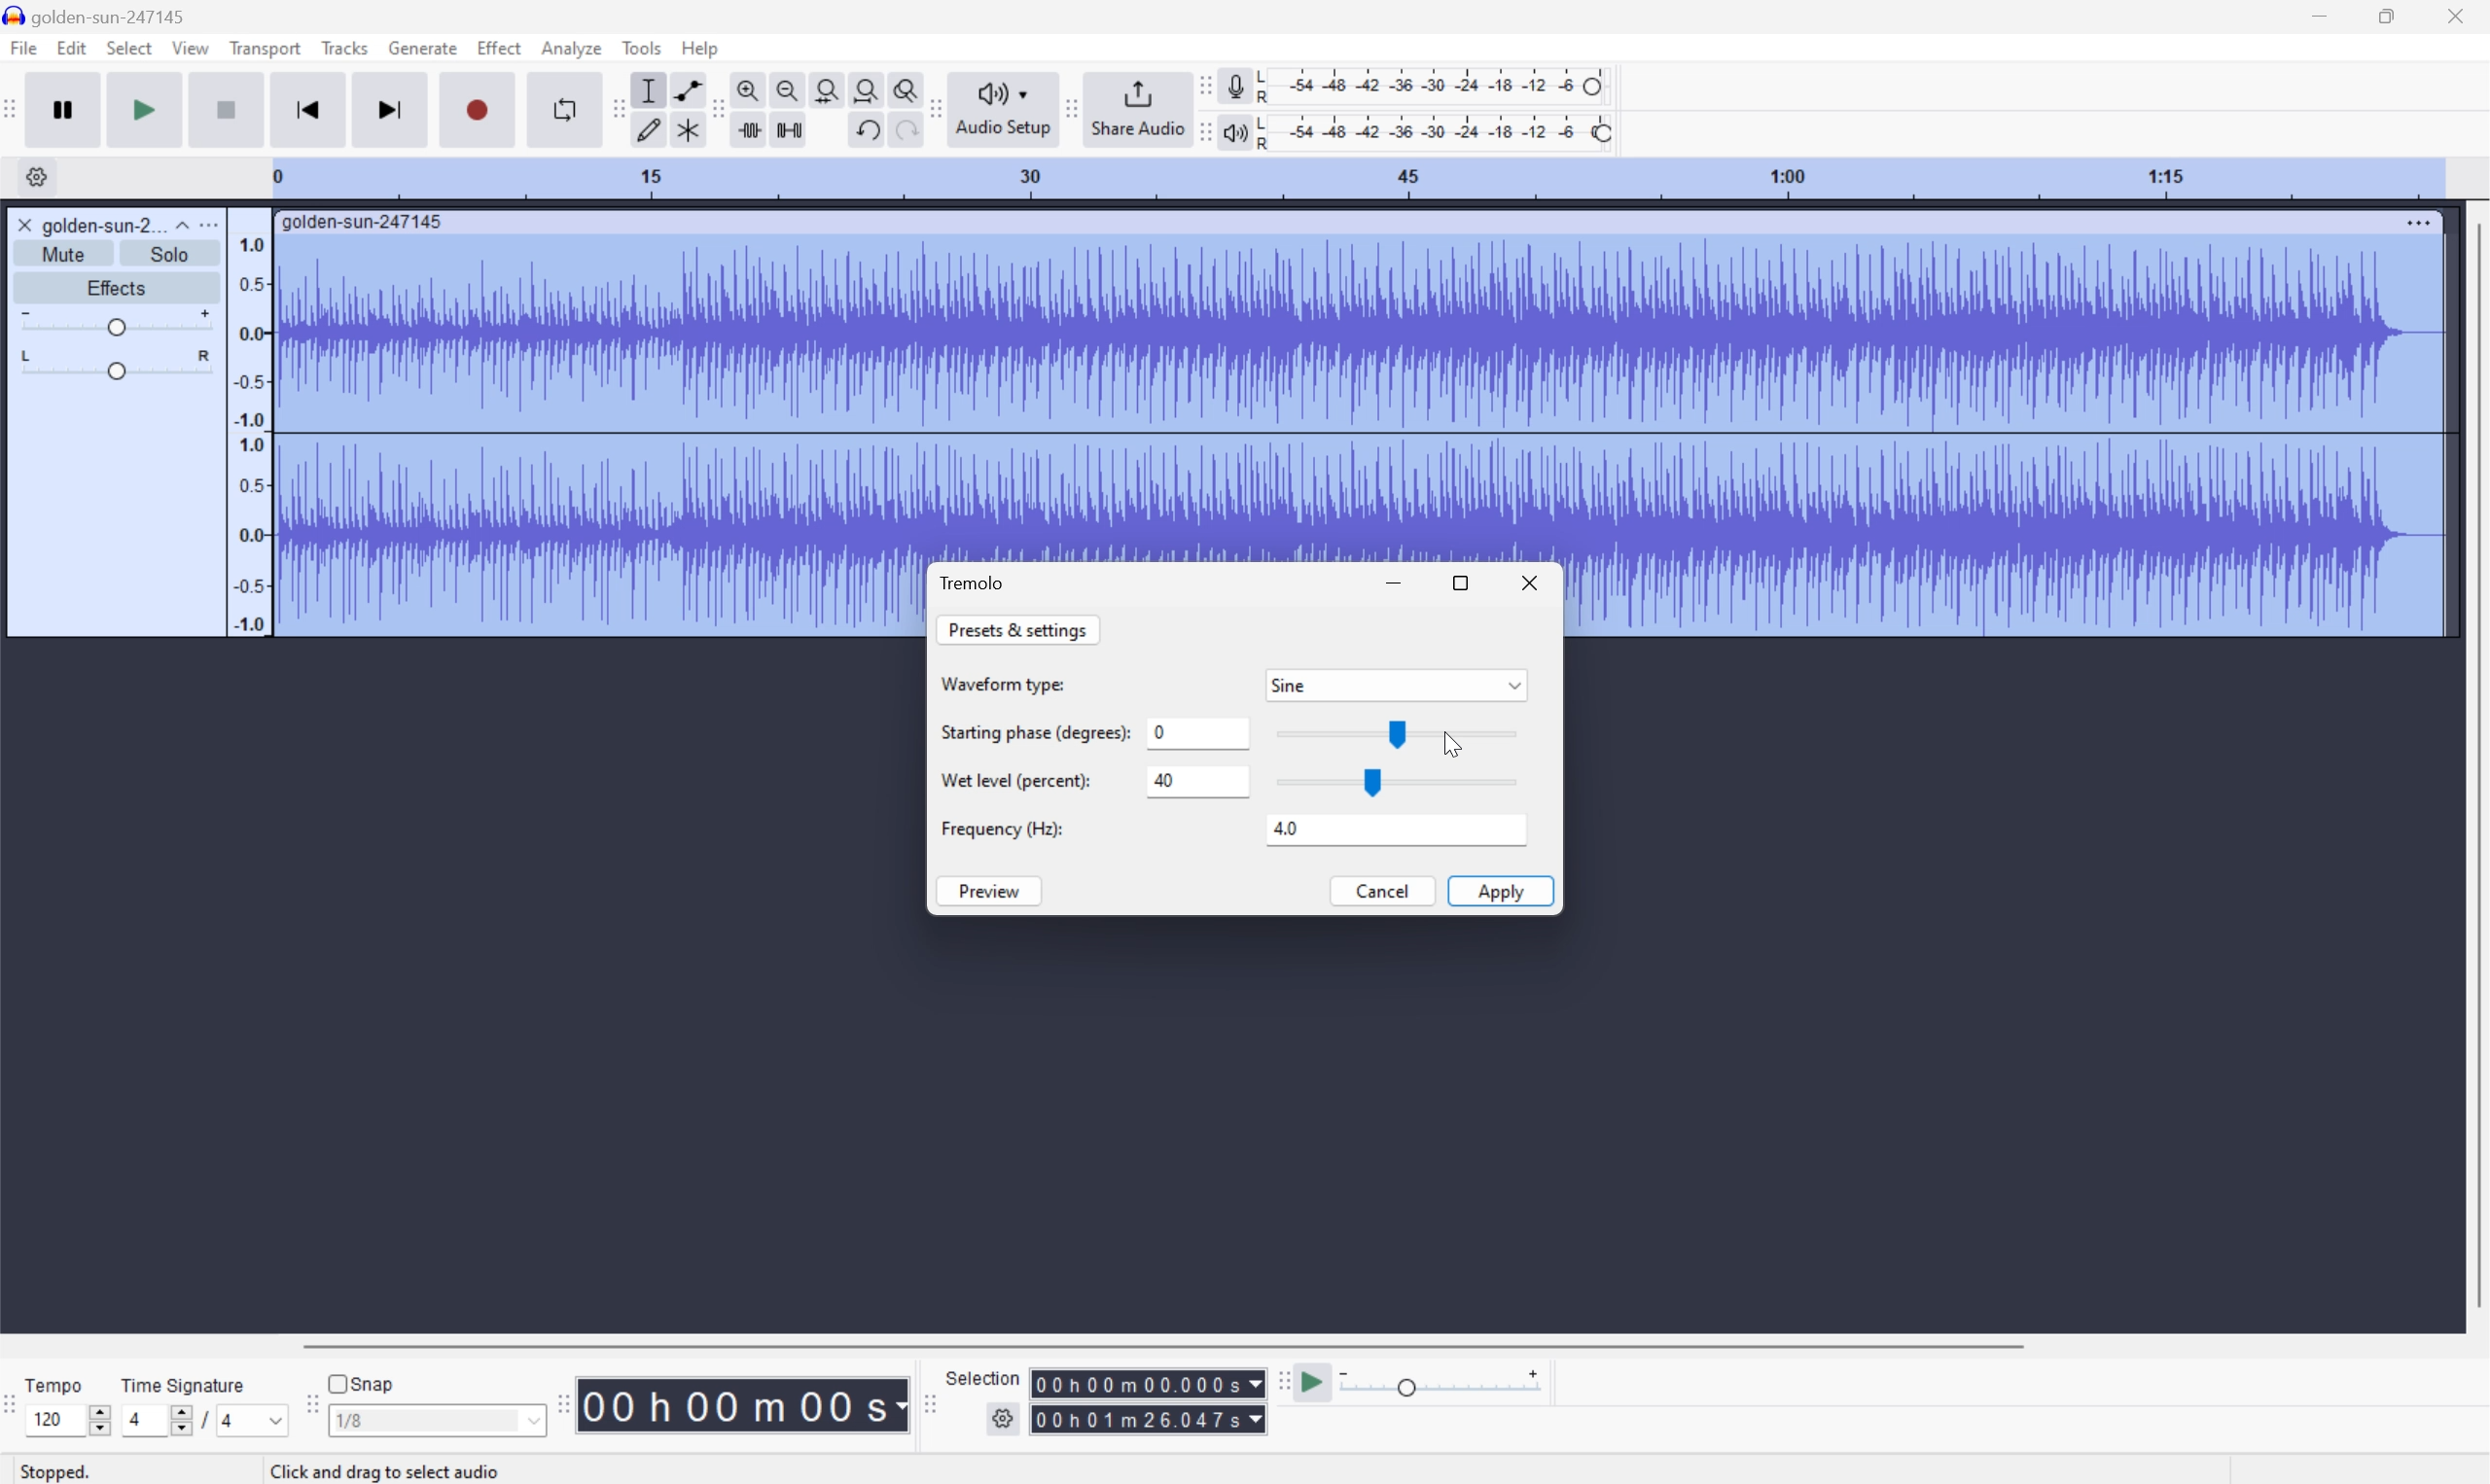 This screenshot has width=2490, height=1484. I want to click on Settings, so click(41, 177).